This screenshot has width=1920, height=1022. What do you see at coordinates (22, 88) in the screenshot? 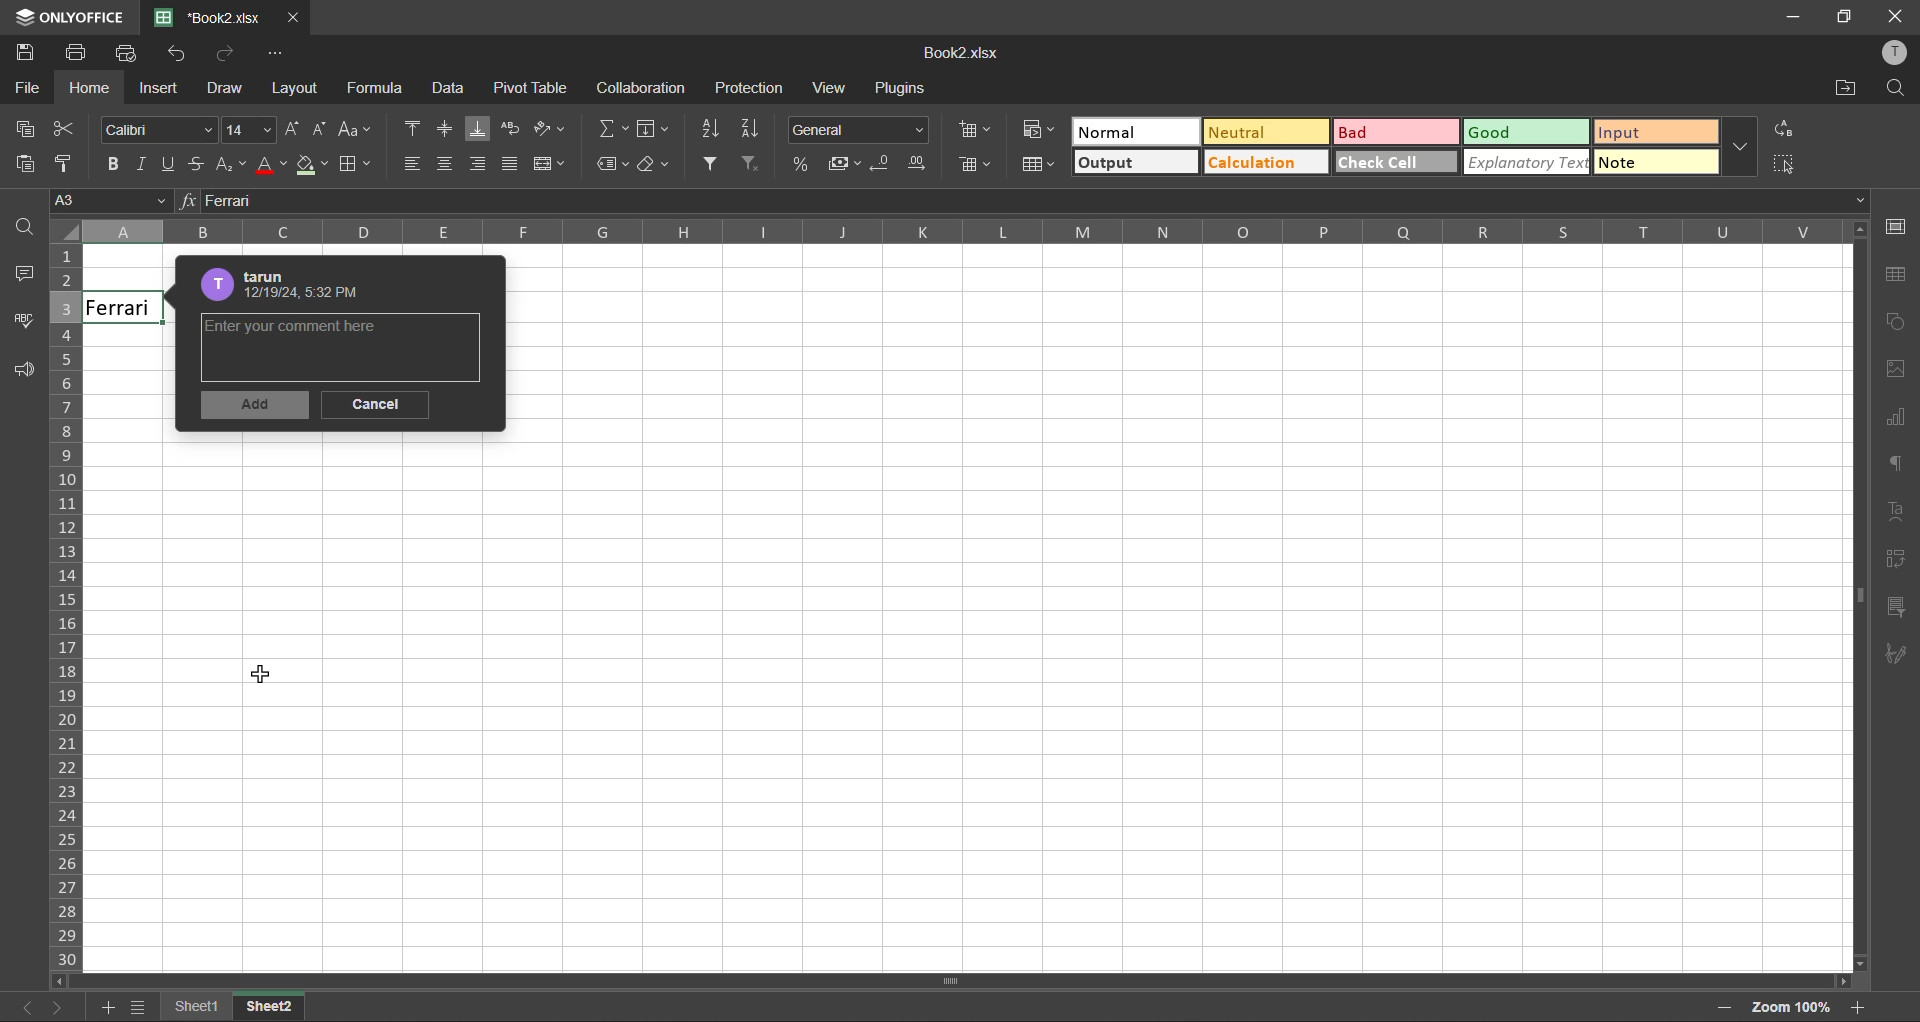
I see `file` at bounding box center [22, 88].